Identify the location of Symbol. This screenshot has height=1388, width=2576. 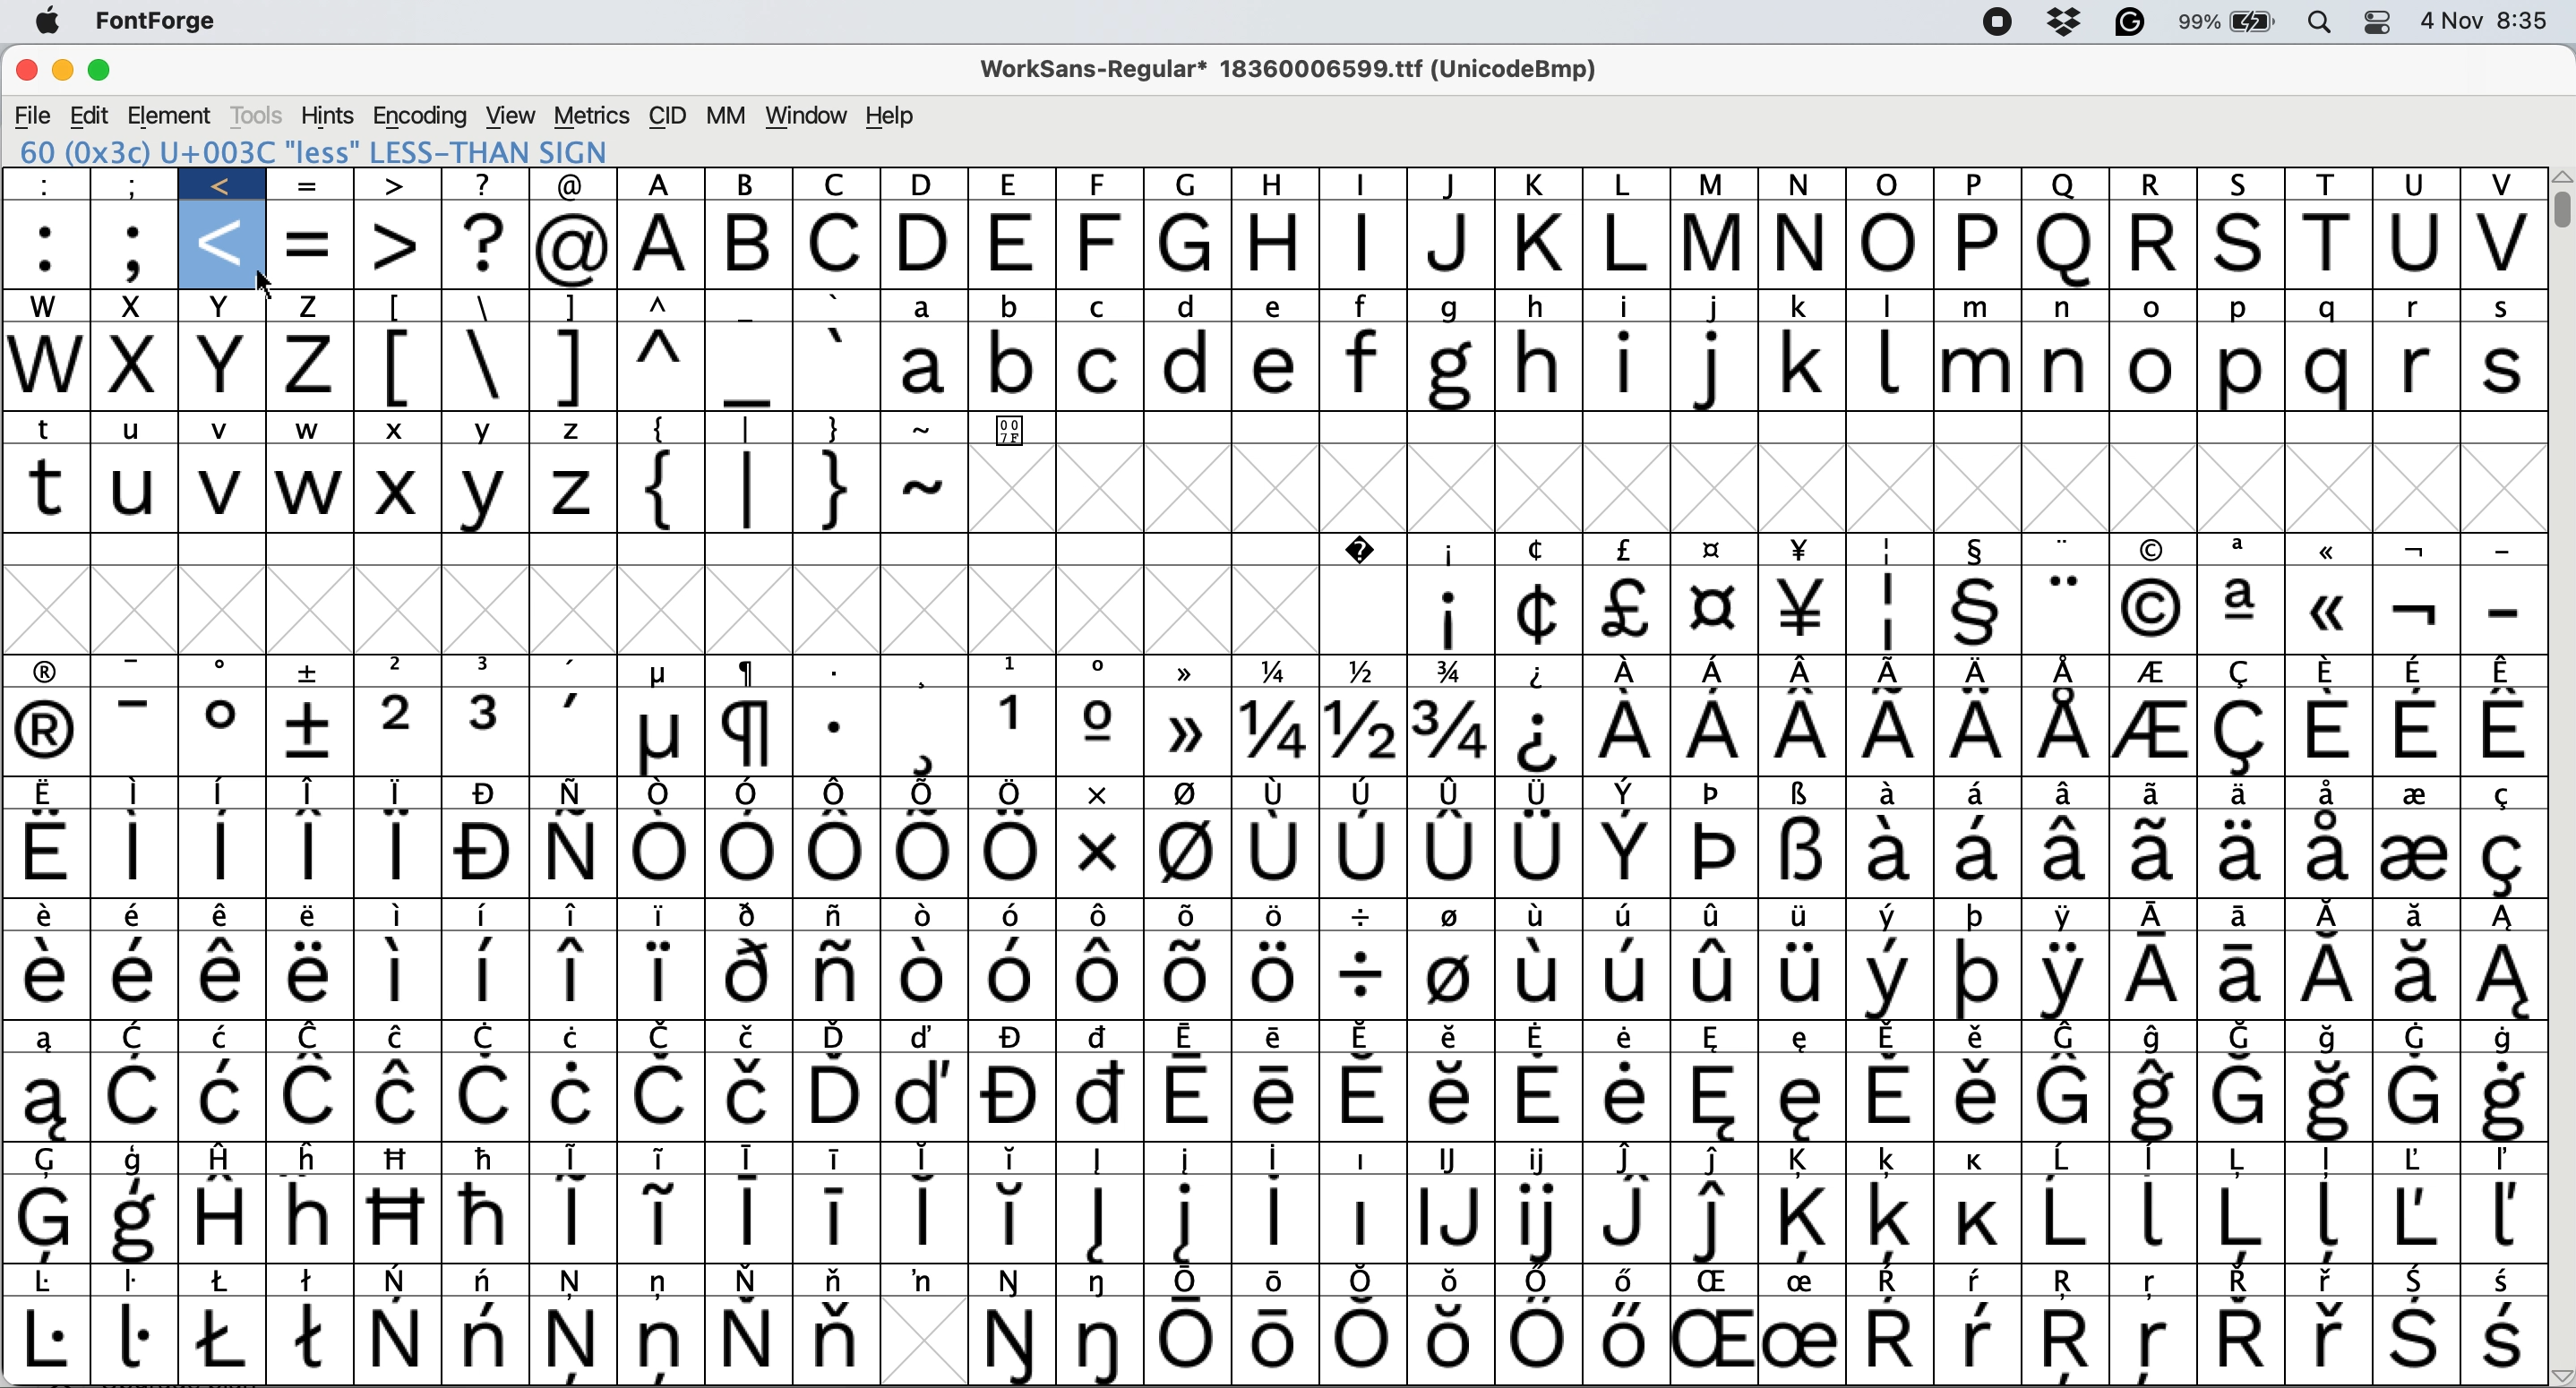
(2153, 1281).